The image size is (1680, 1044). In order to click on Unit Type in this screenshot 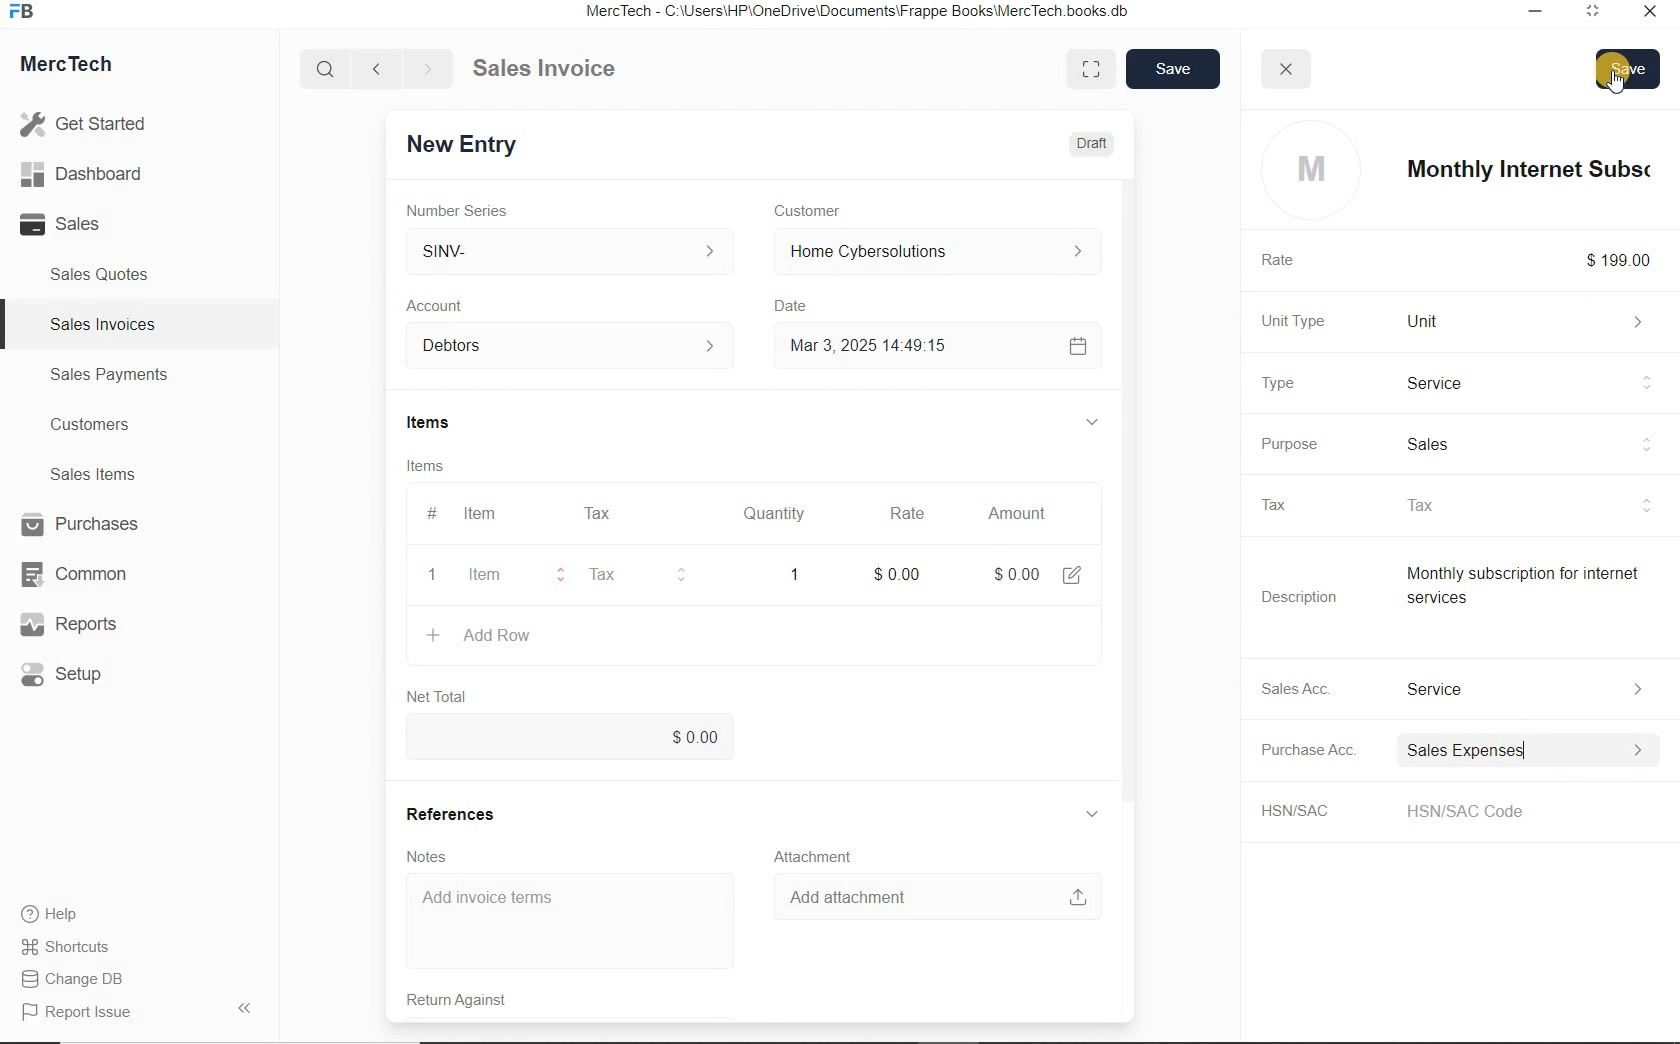, I will do `click(1288, 321)`.